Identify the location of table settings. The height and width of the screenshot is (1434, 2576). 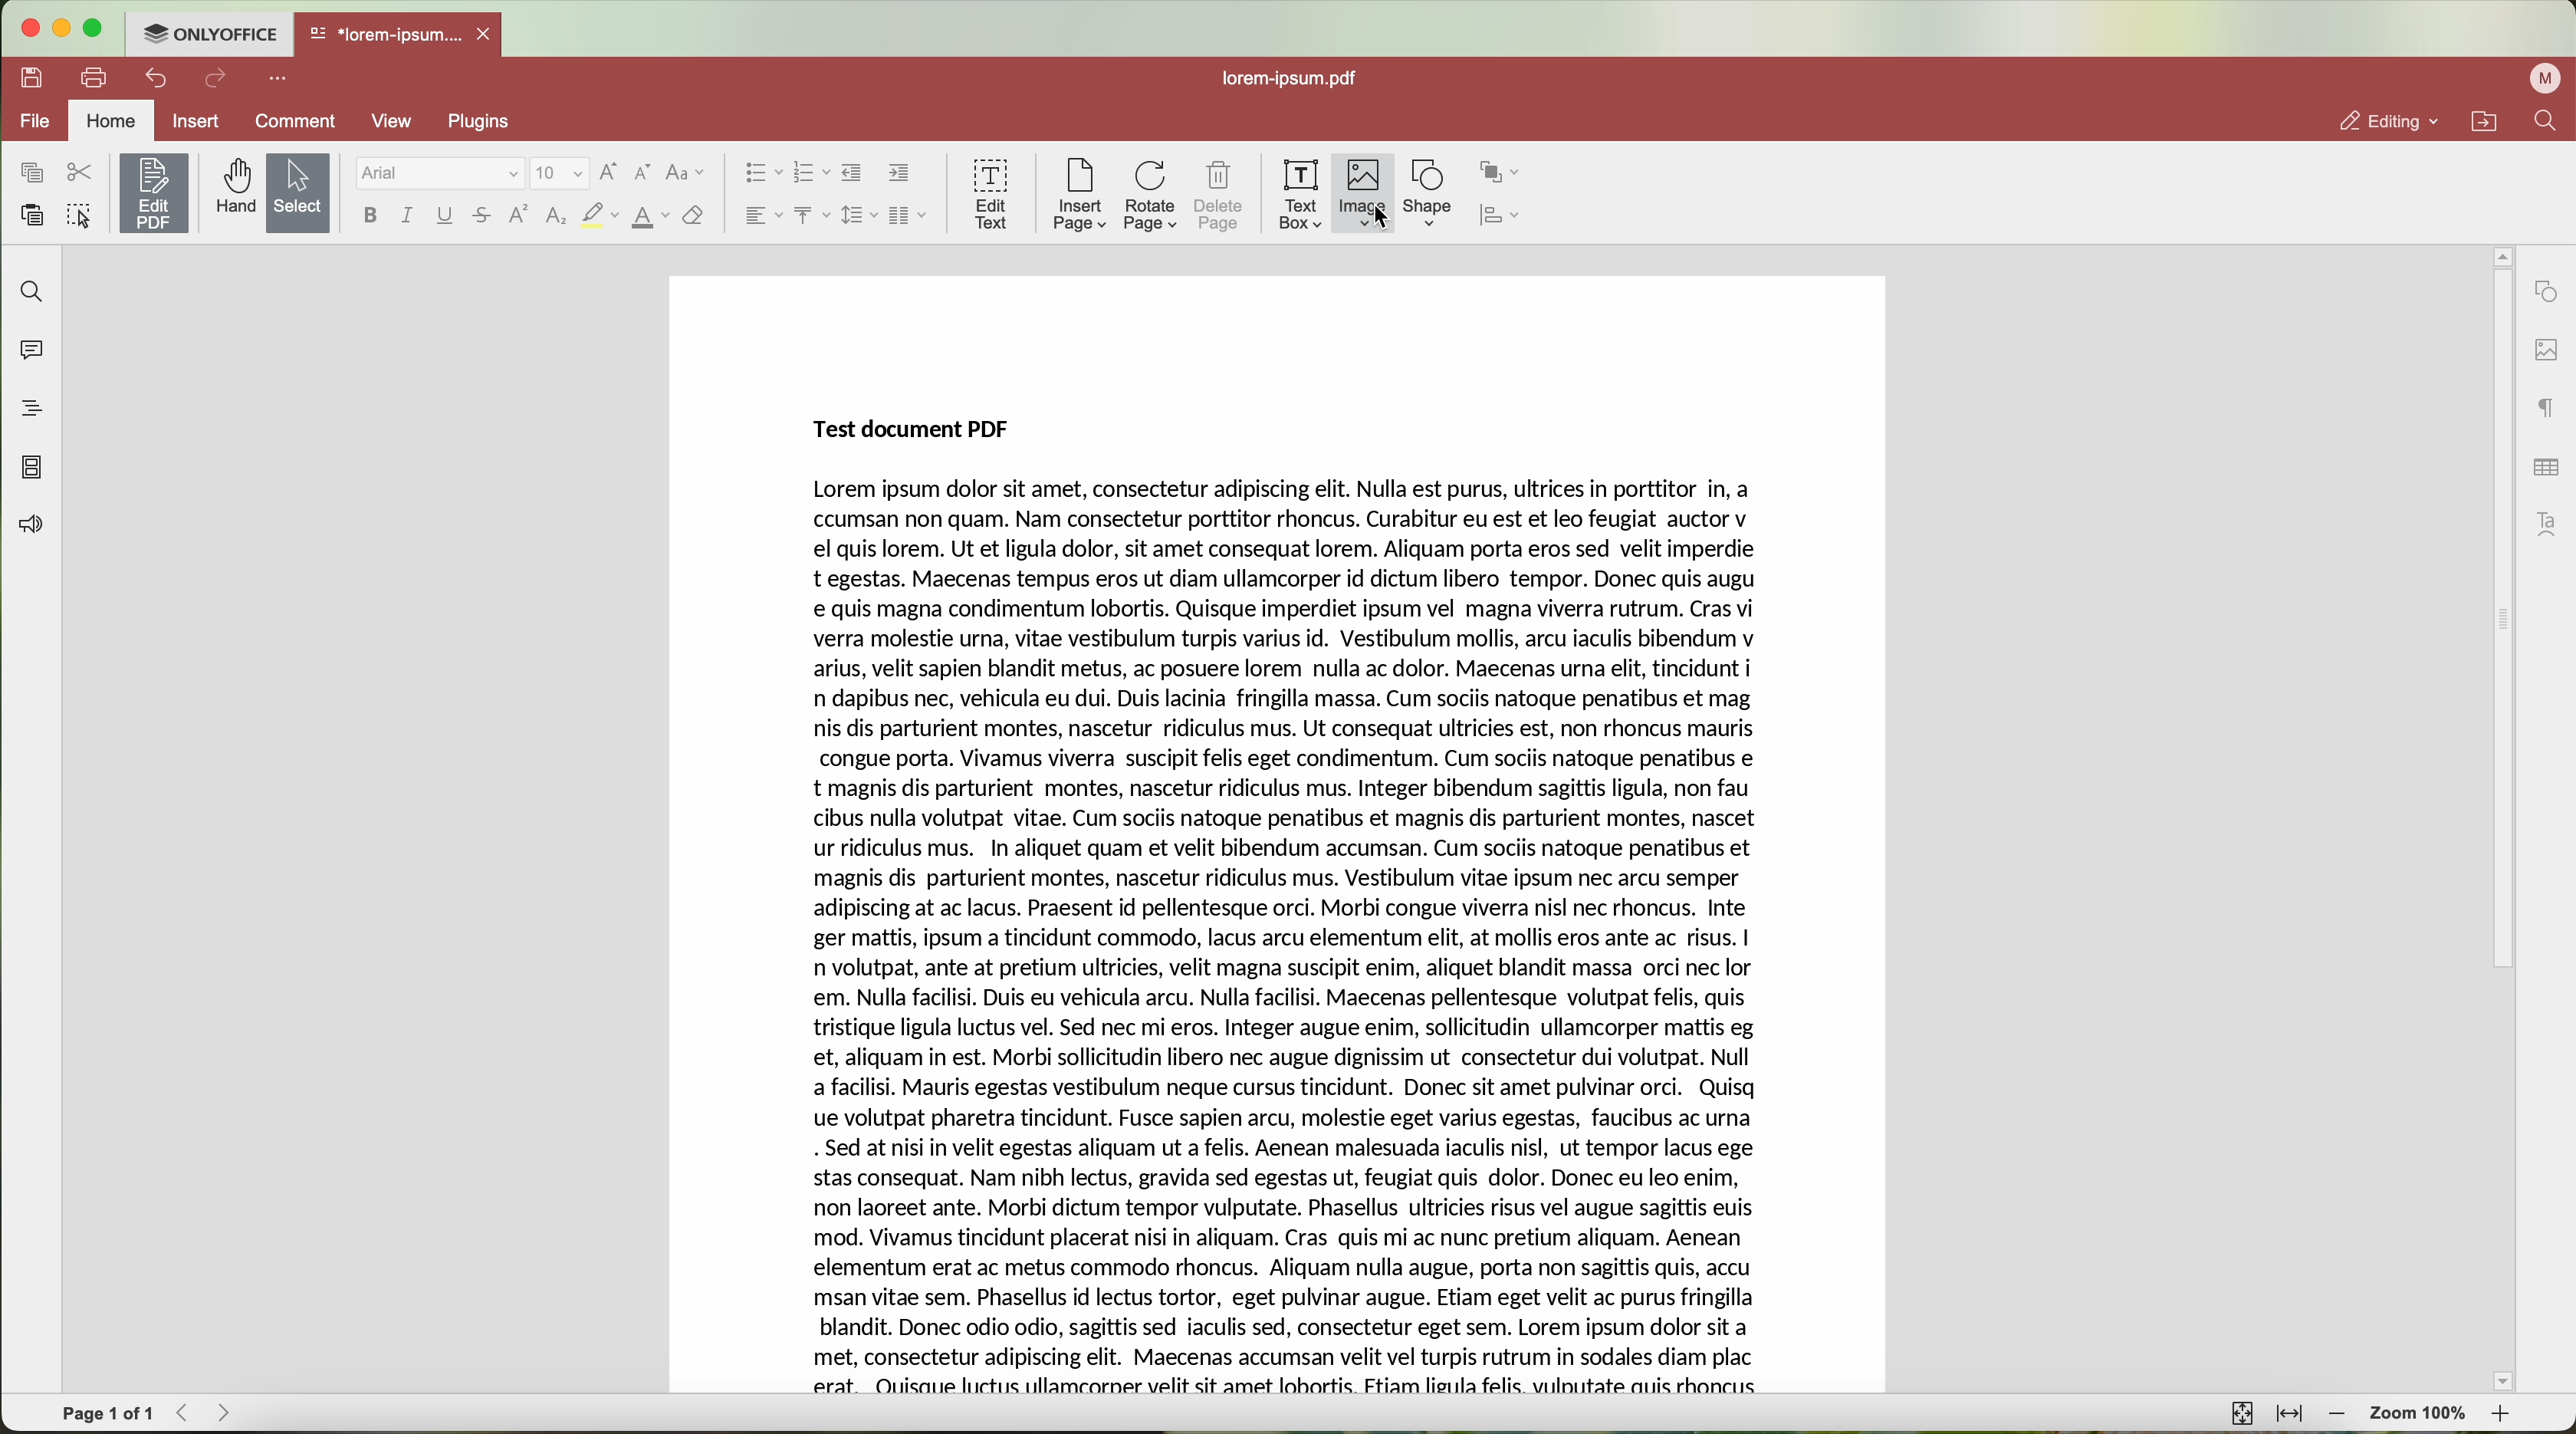
(2546, 467).